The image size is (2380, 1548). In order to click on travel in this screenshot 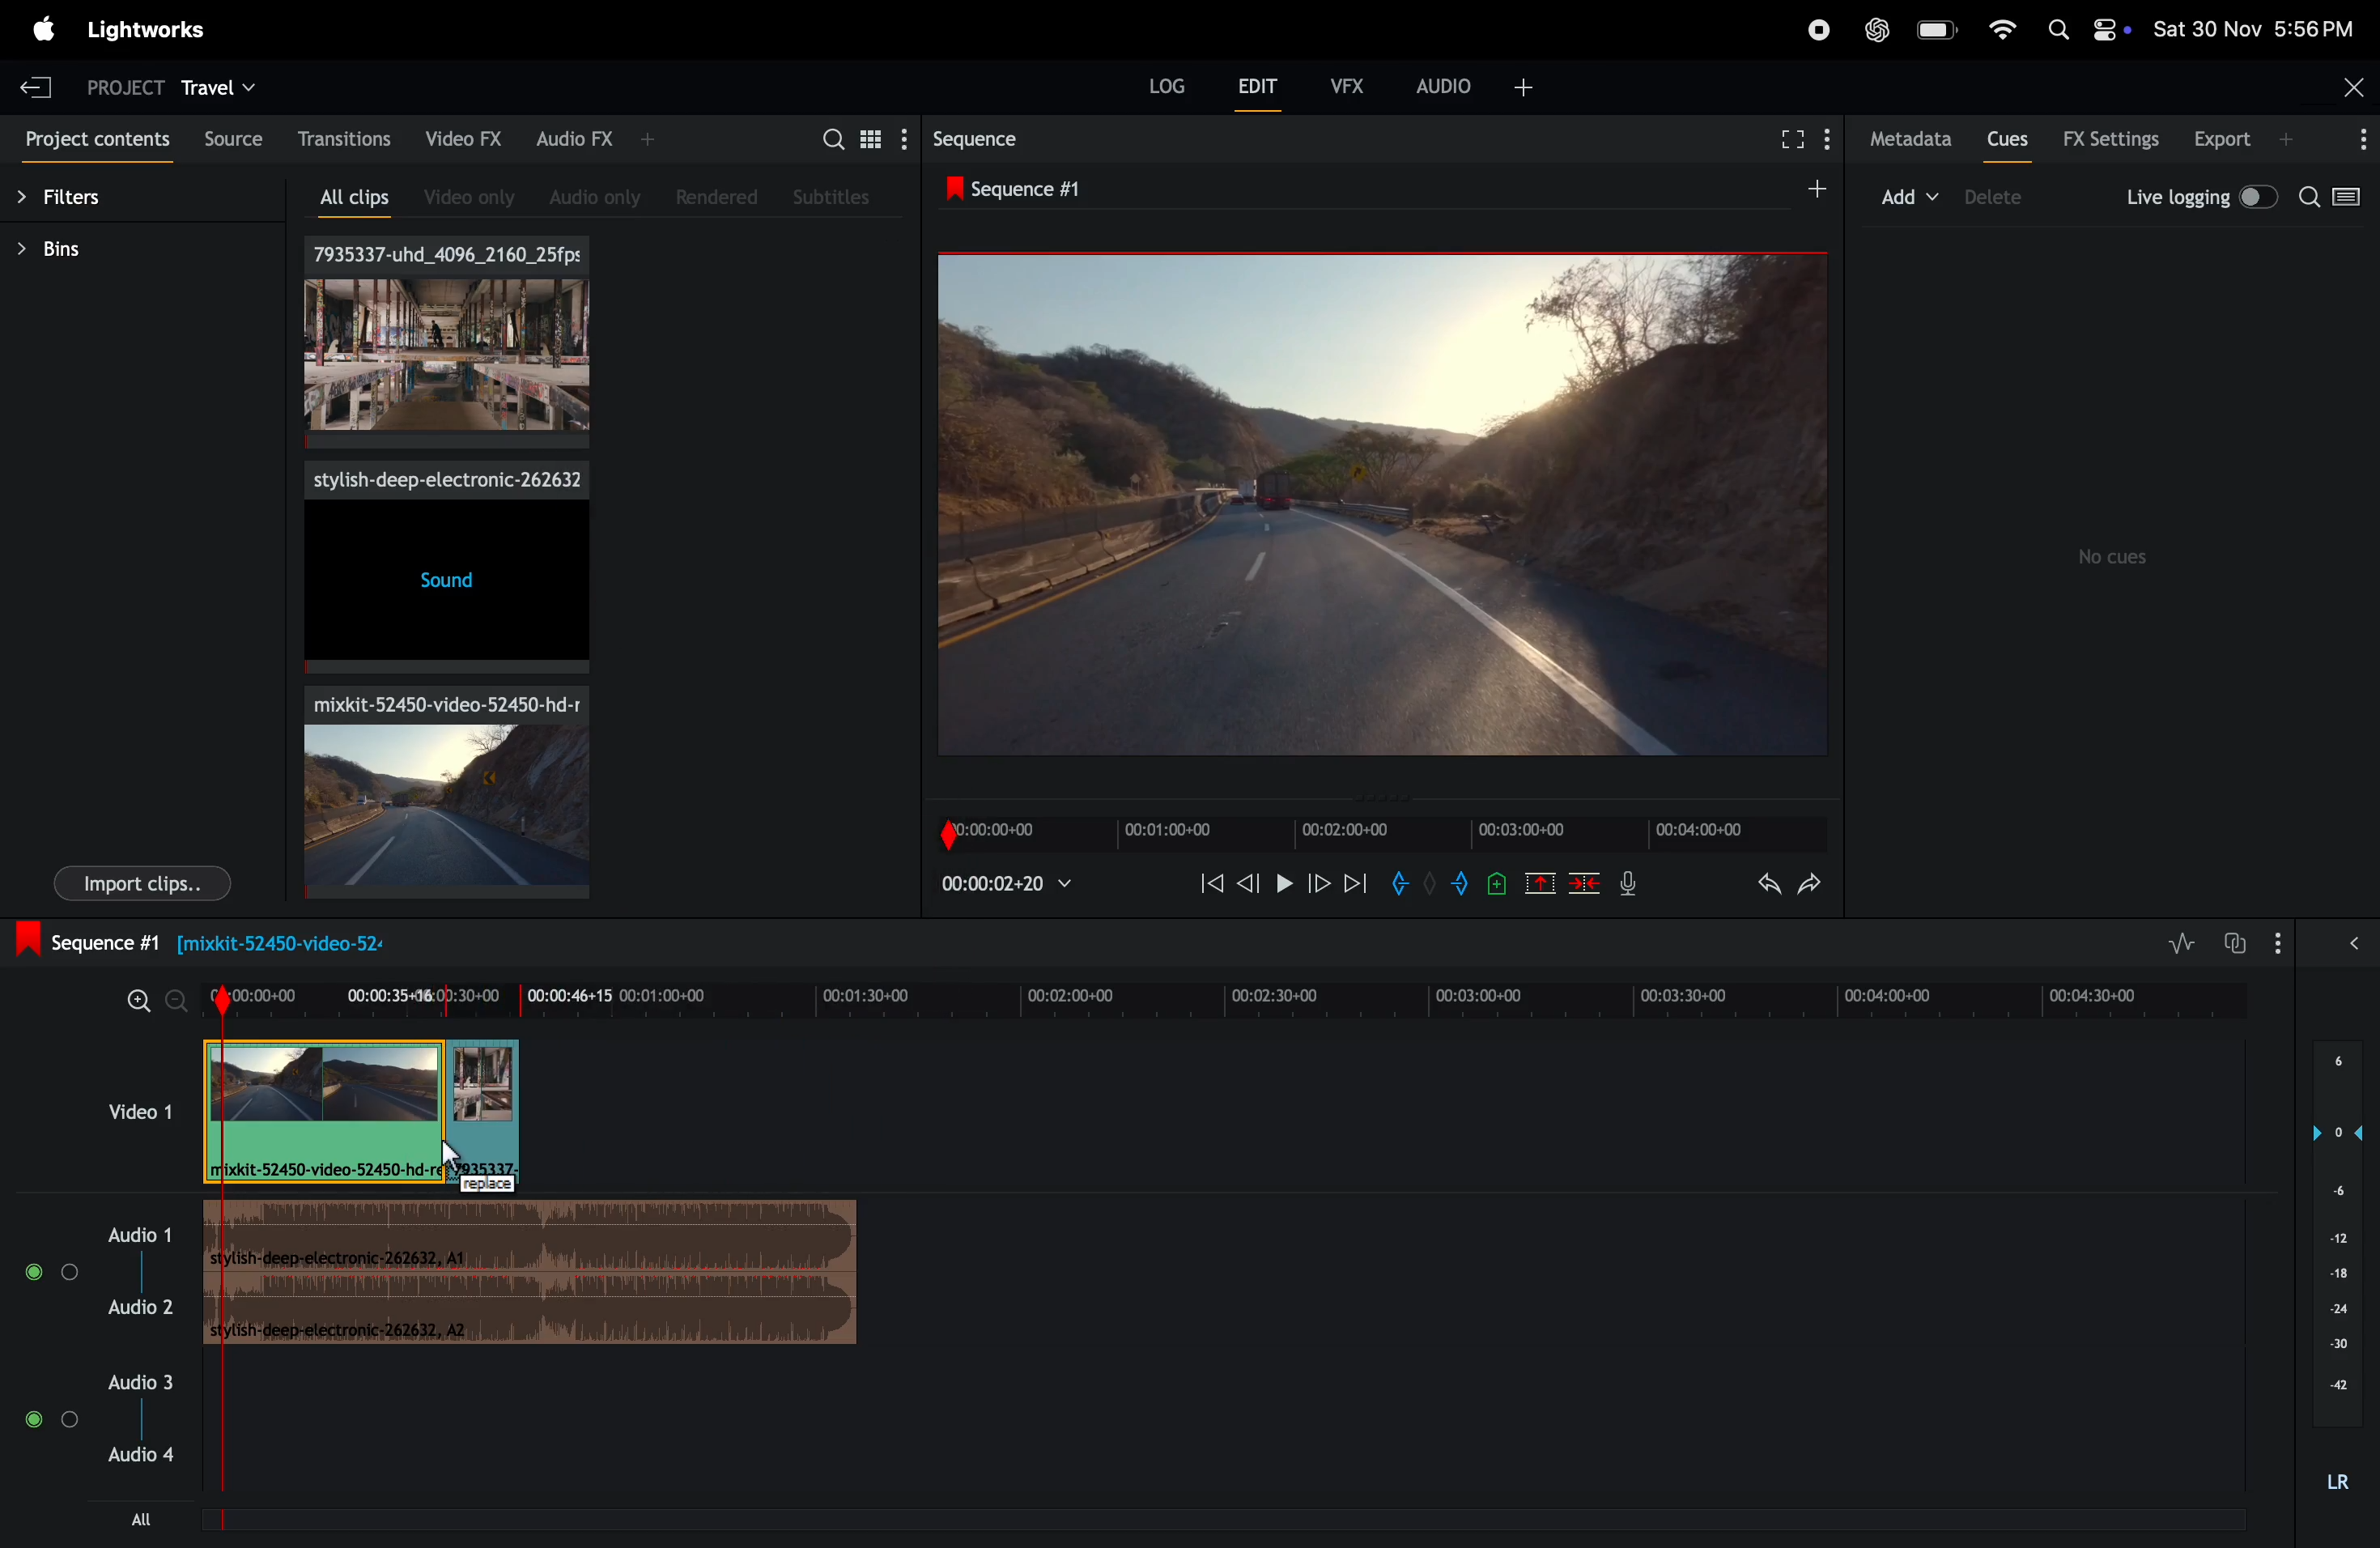, I will do `click(222, 86)`.